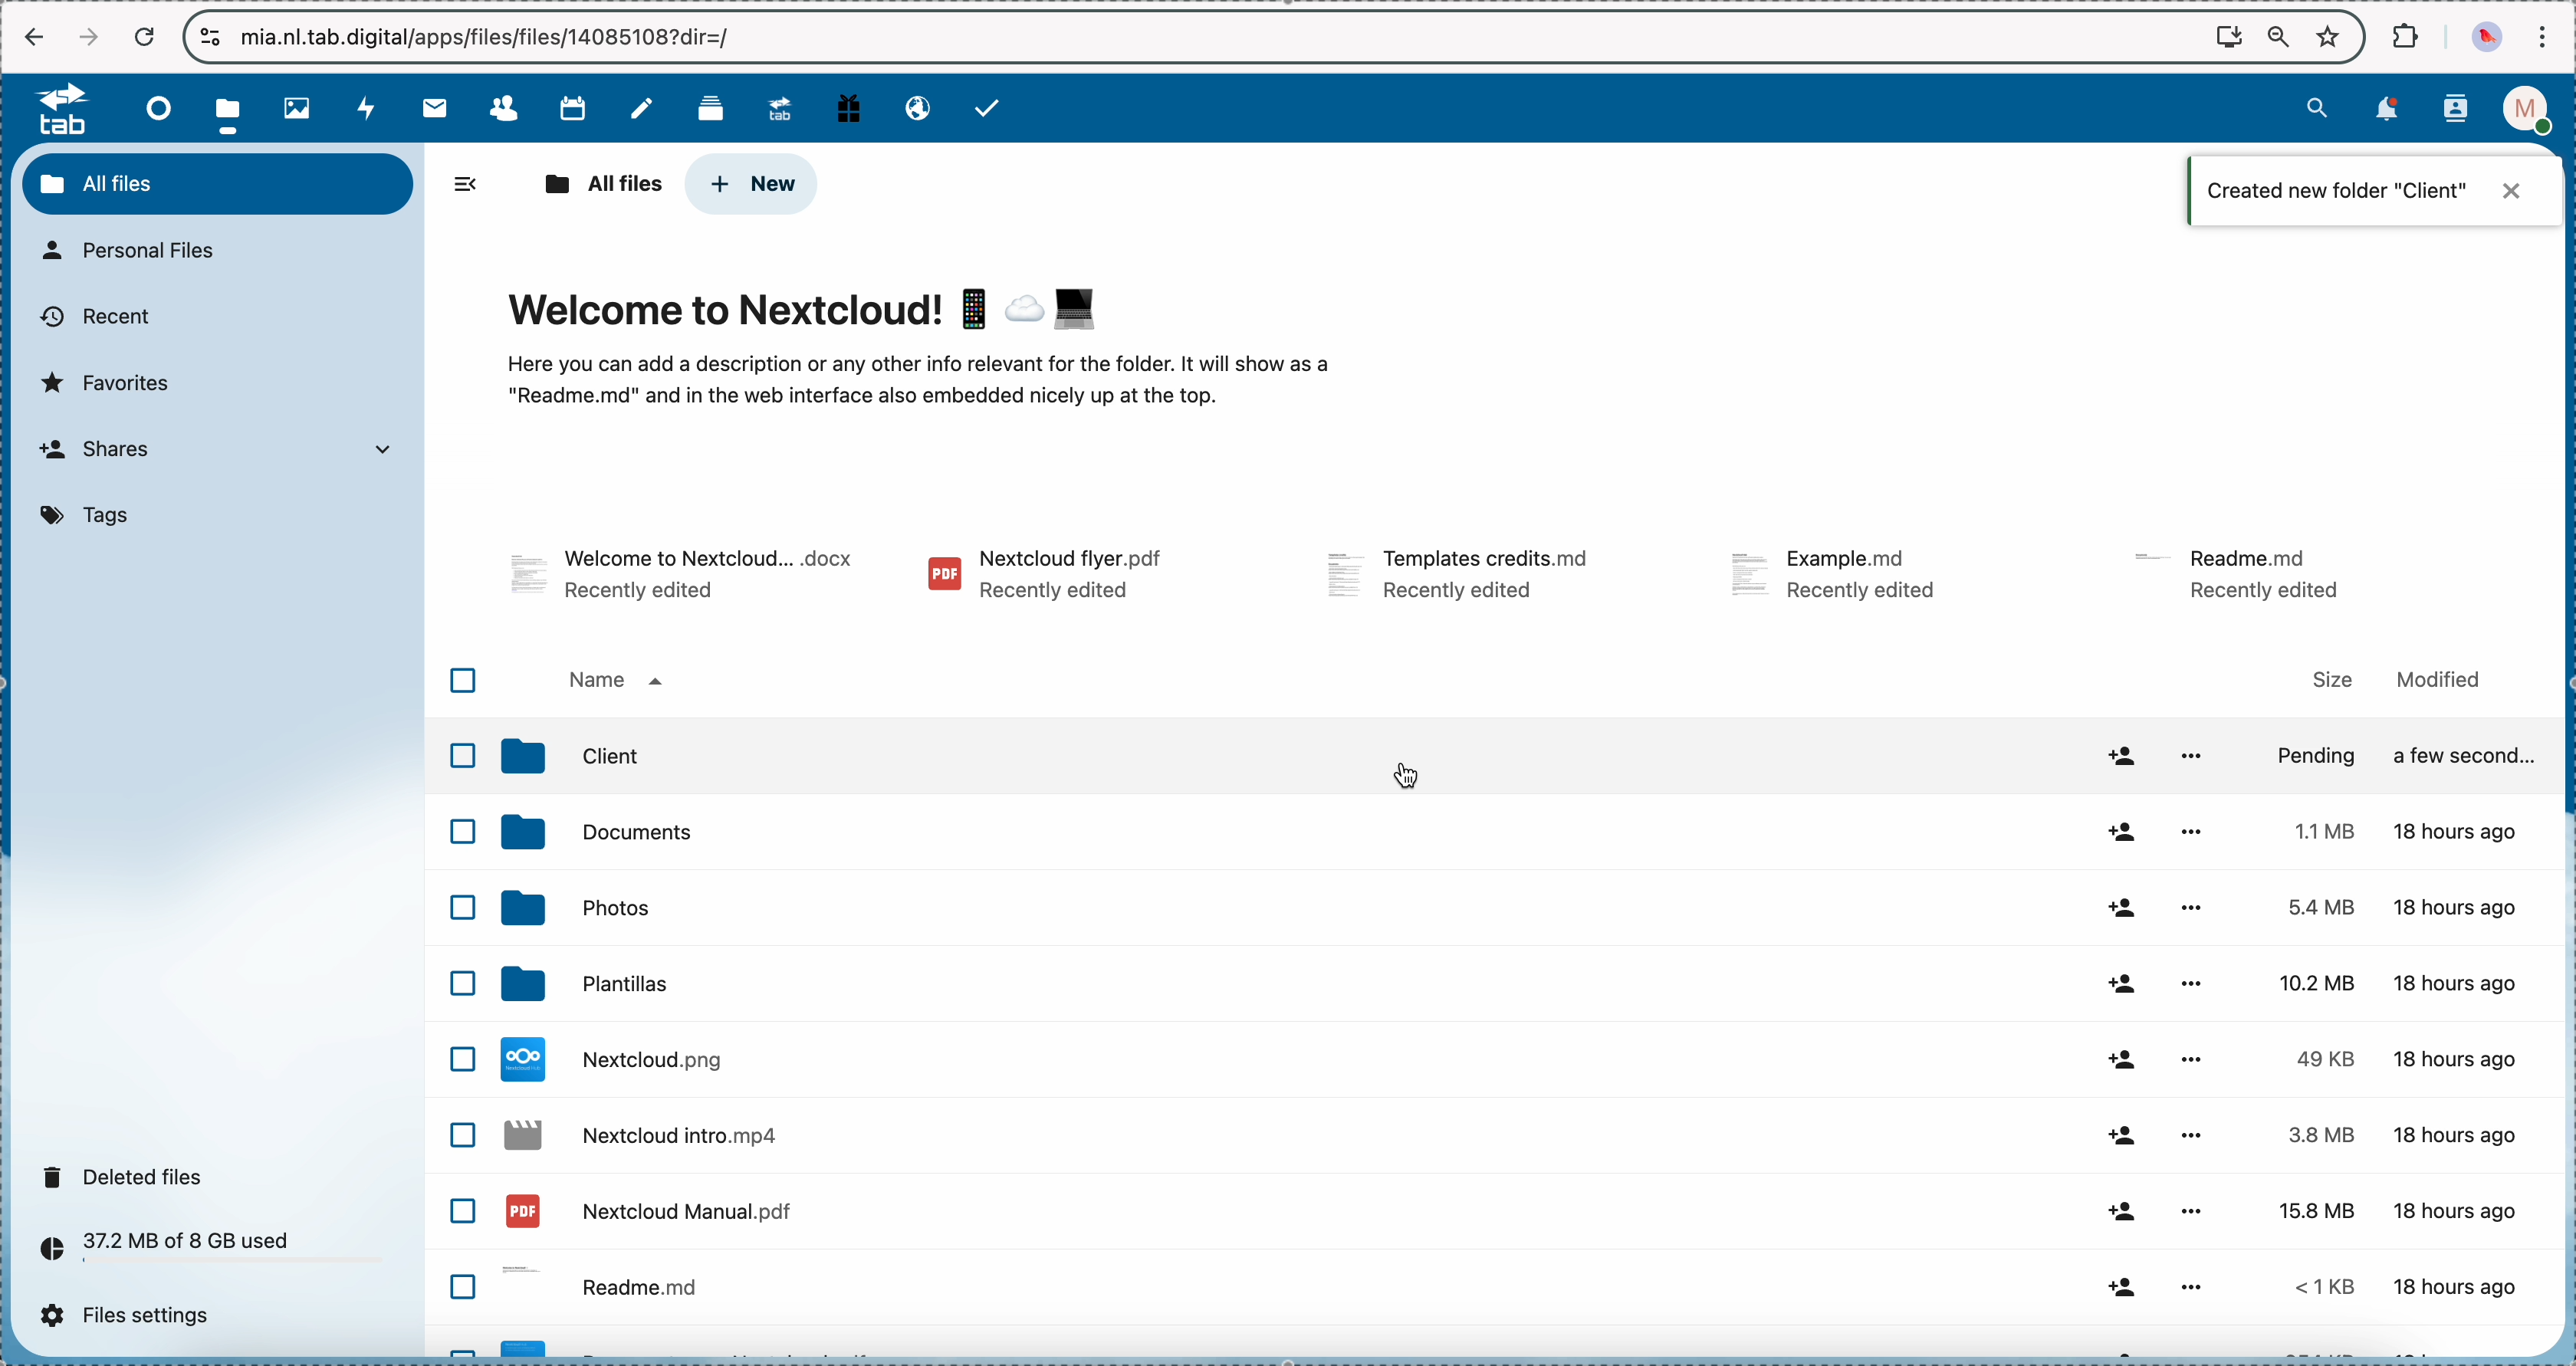  I want to click on checkbox list, so click(454, 1000).